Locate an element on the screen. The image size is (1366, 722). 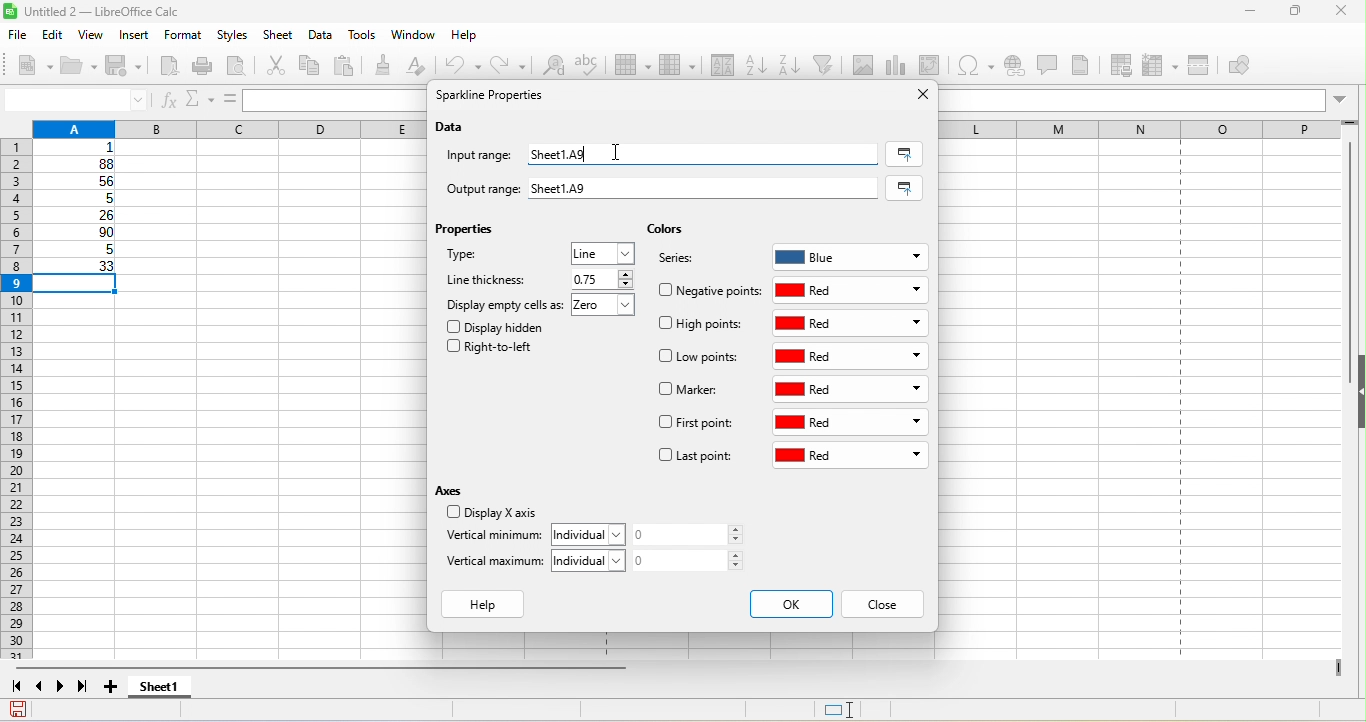
1 is located at coordinates (82, 148).